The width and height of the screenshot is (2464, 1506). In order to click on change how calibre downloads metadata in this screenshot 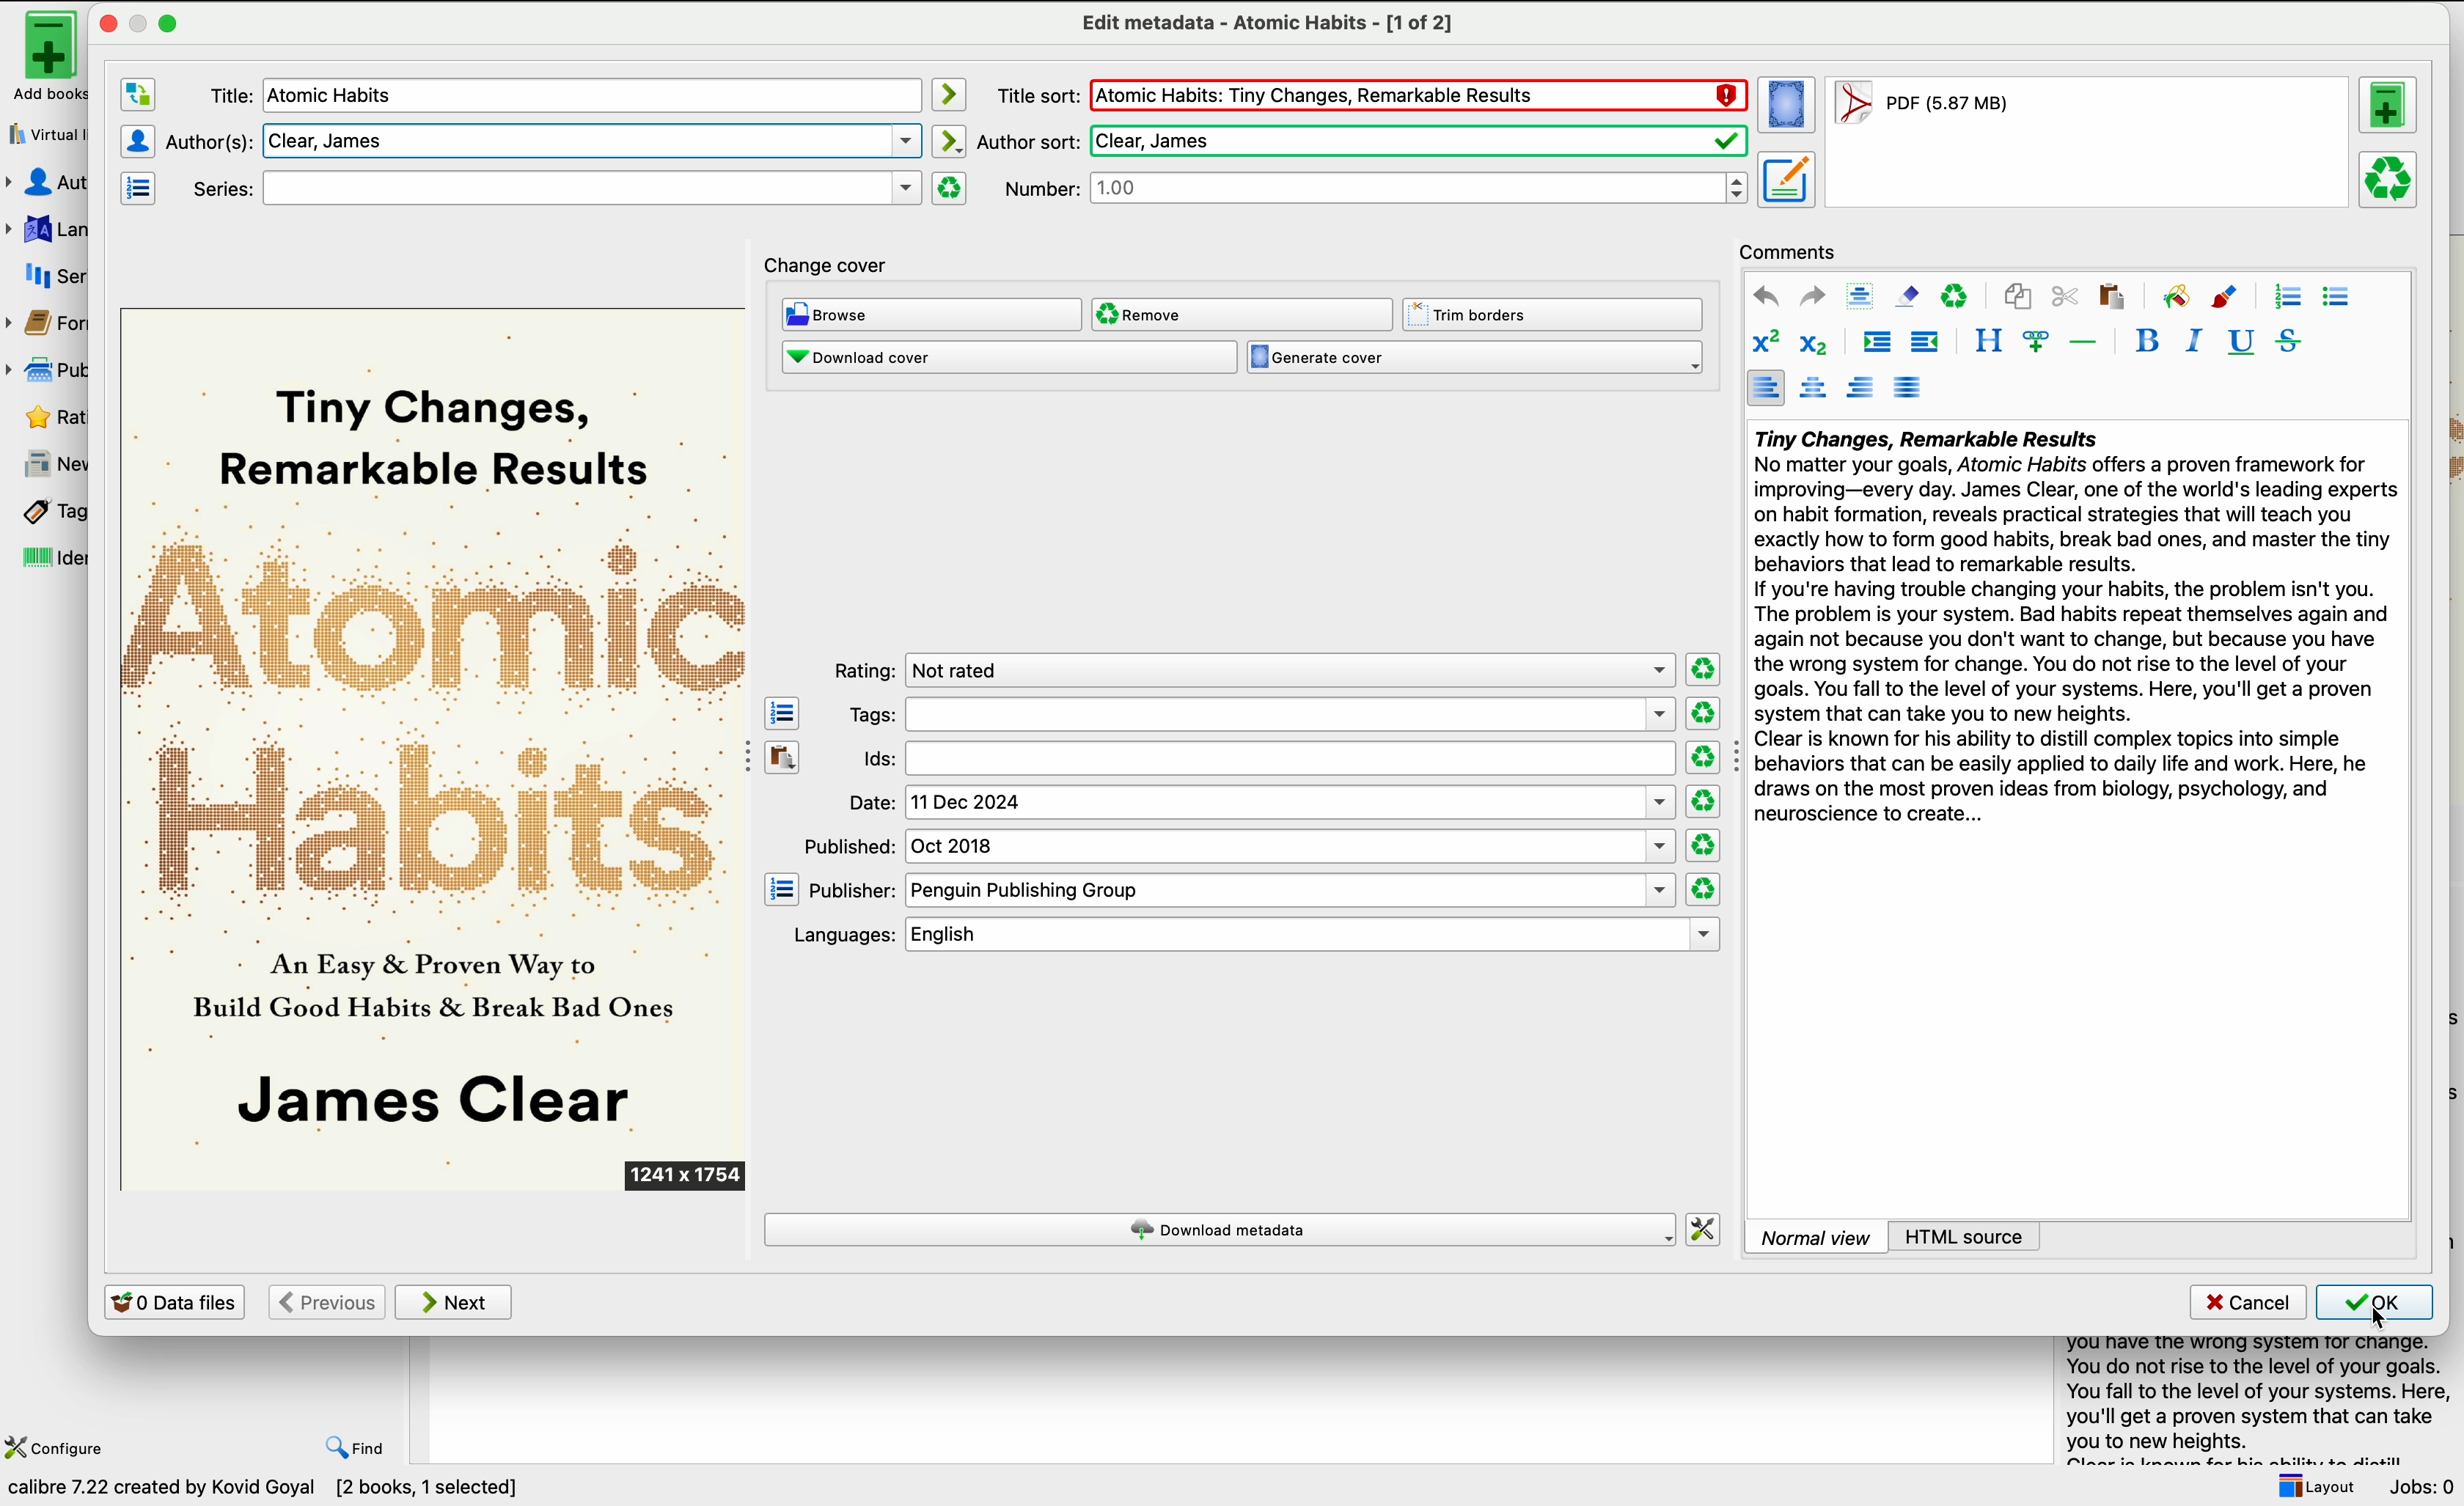, I will do `click(1705, 1228)`.